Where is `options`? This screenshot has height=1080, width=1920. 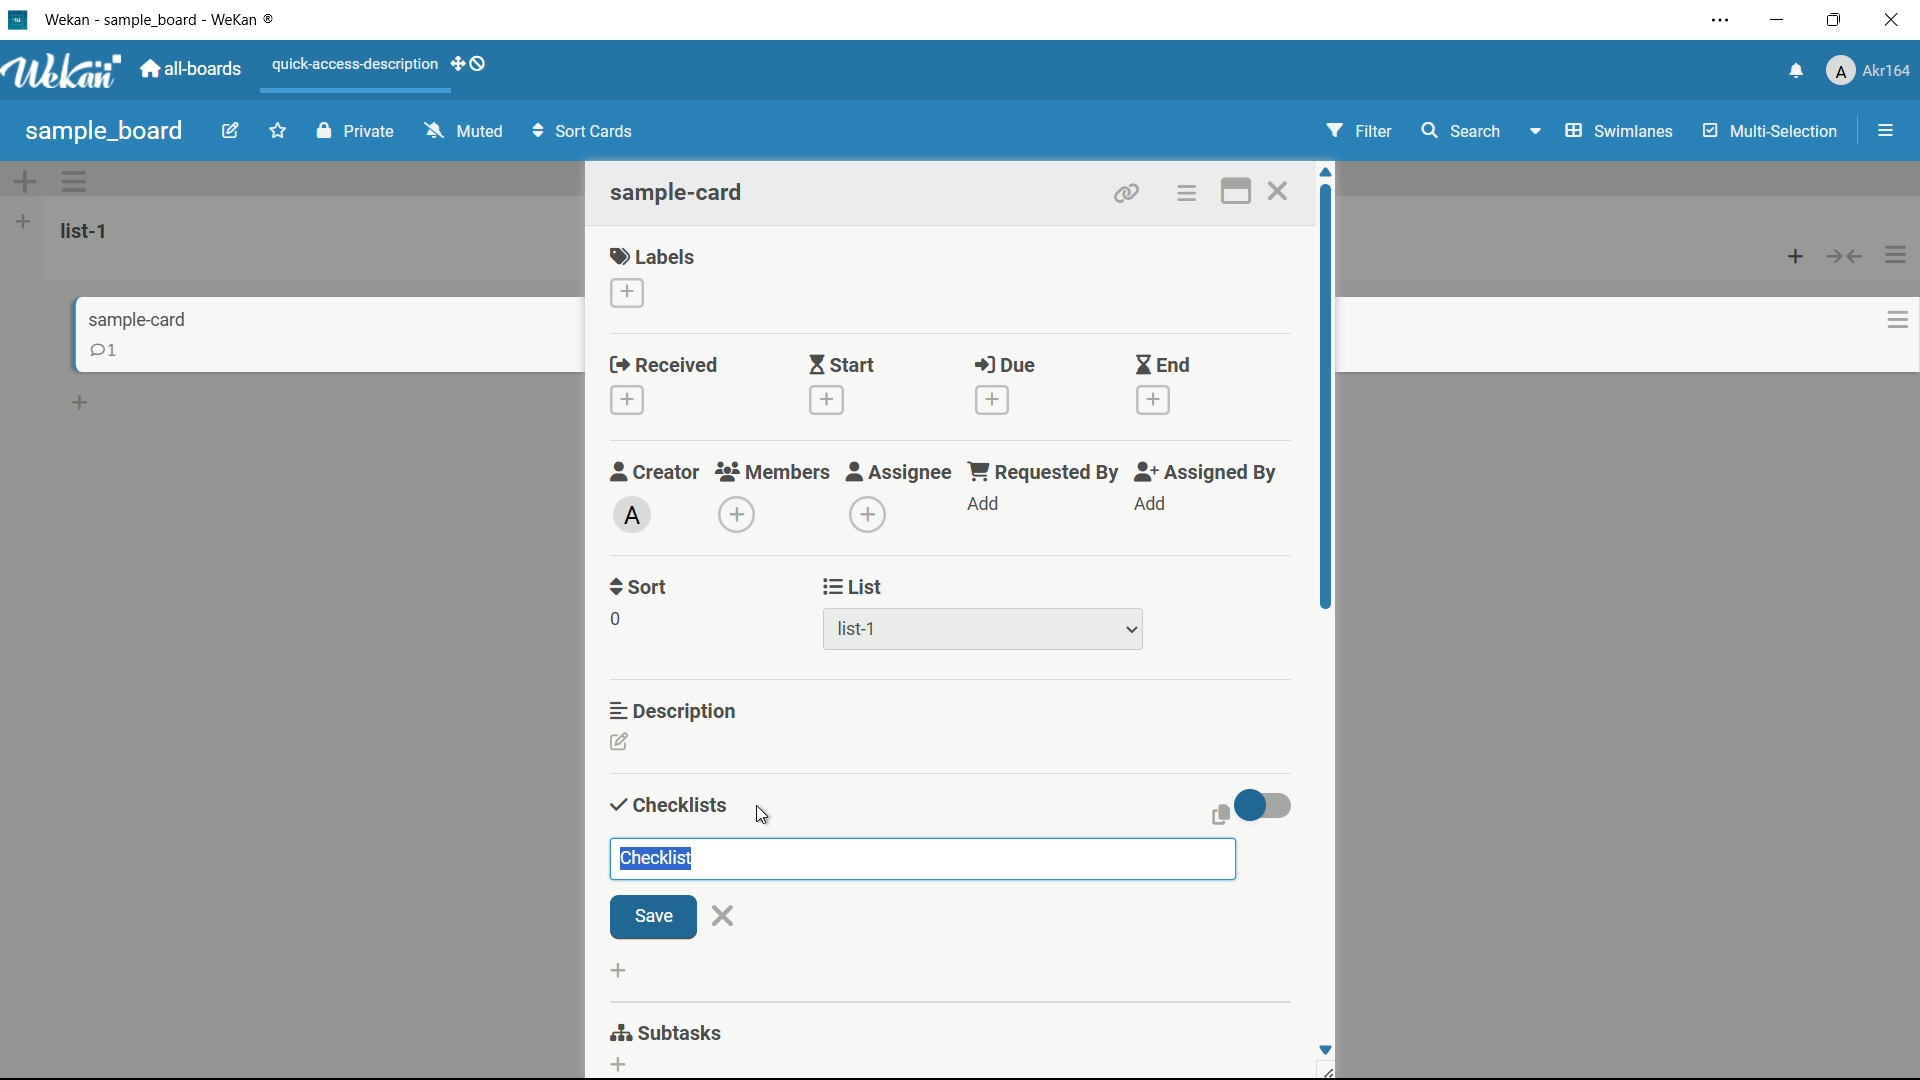 options is located at coordinates (1890, 316).